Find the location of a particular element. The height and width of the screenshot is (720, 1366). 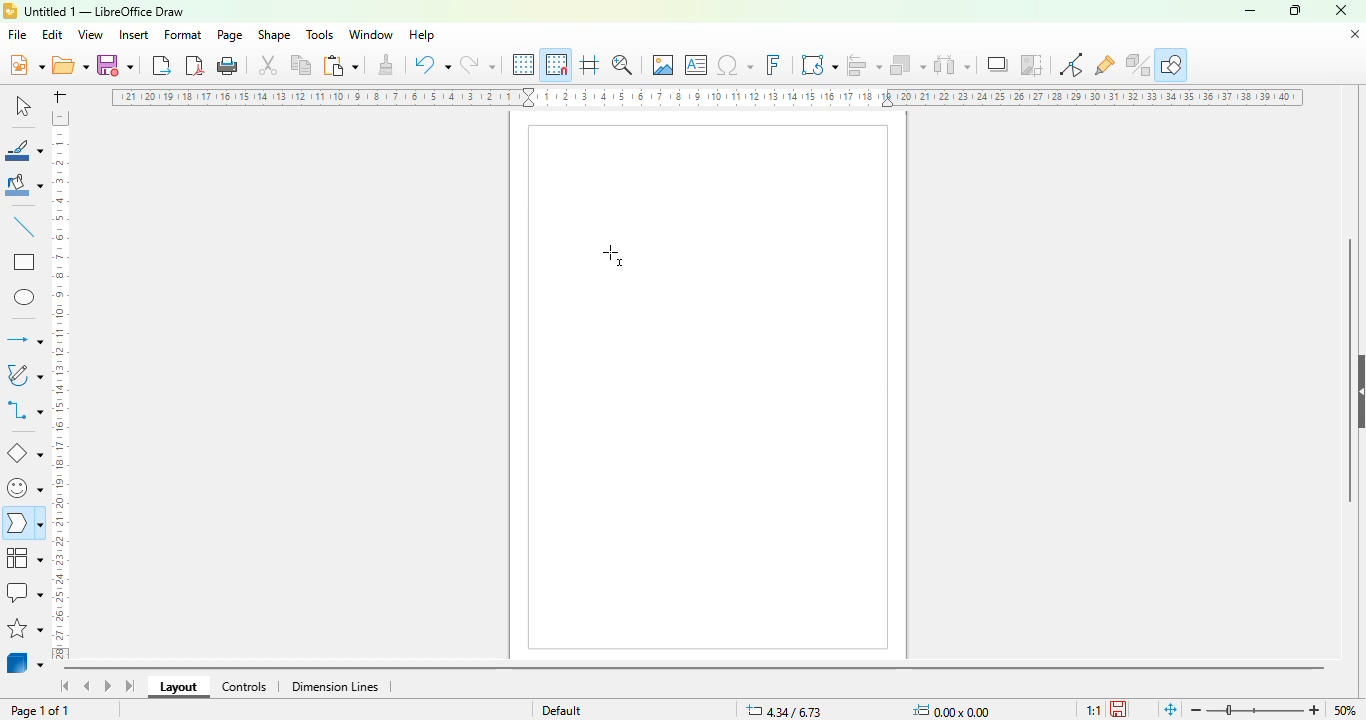

help is located at coordinates (423, 35).